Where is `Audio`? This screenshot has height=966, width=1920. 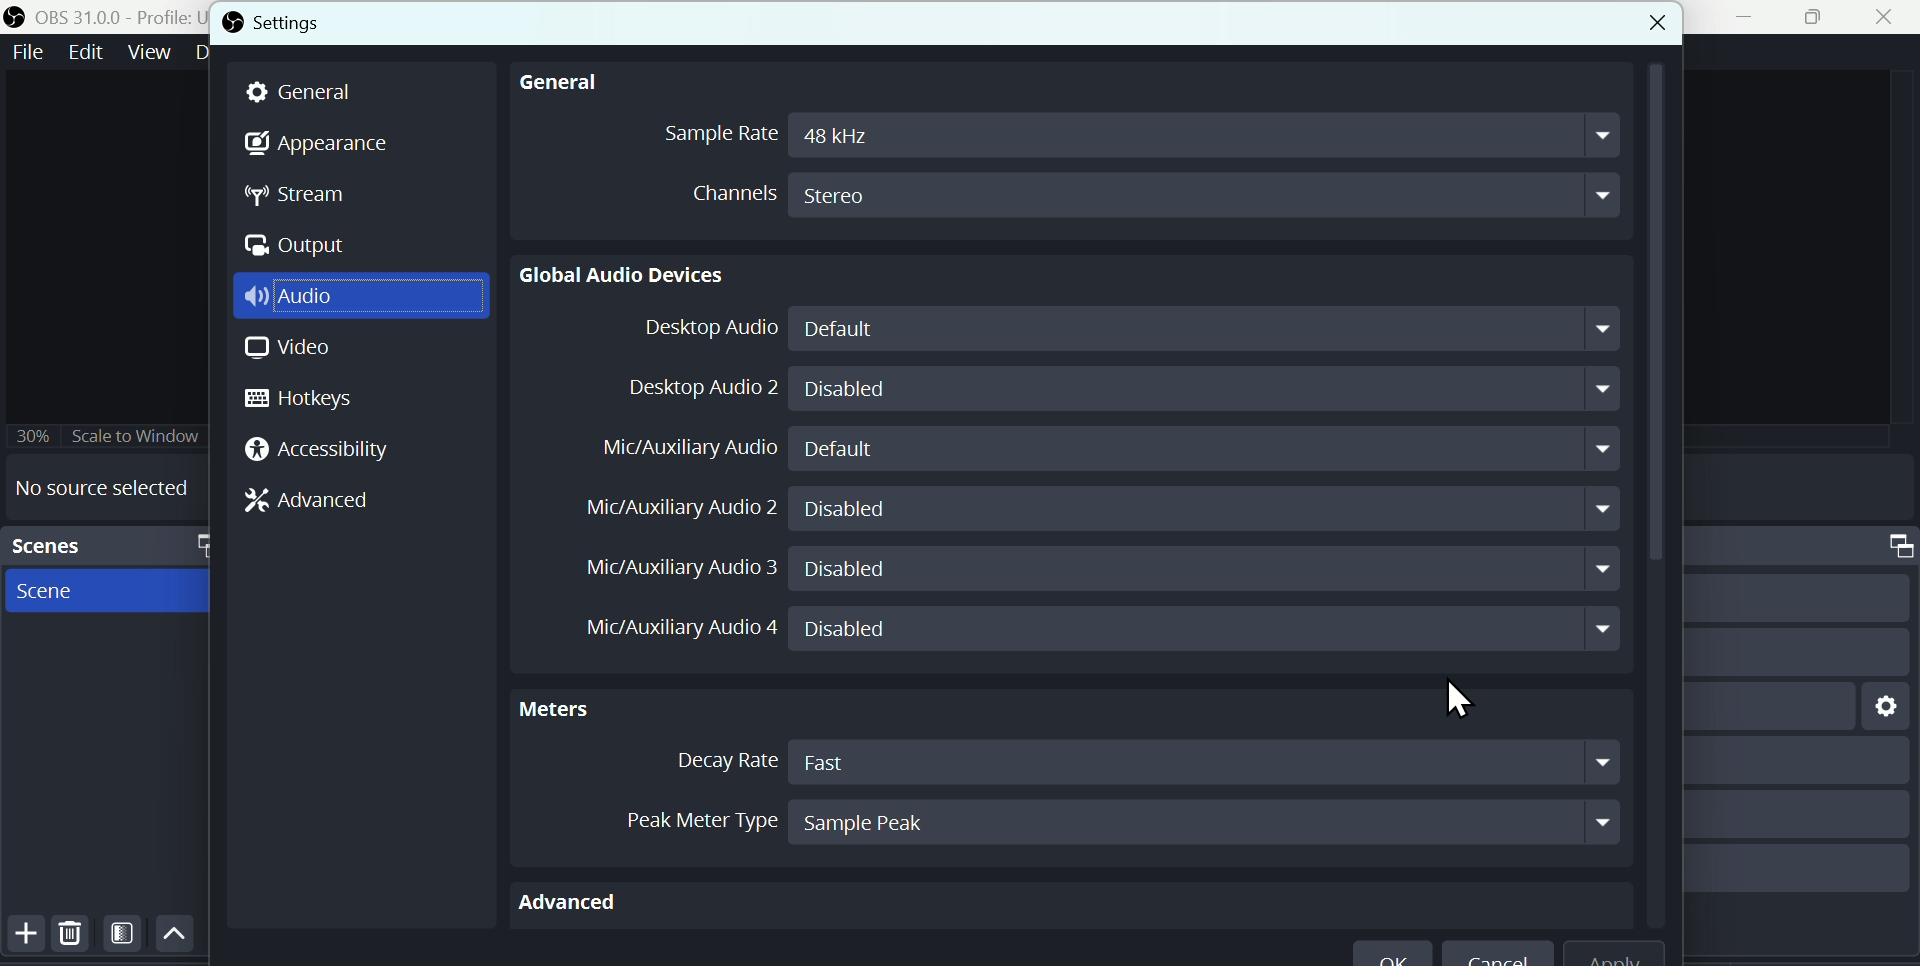 Audio is located at coordinates (298, 298).